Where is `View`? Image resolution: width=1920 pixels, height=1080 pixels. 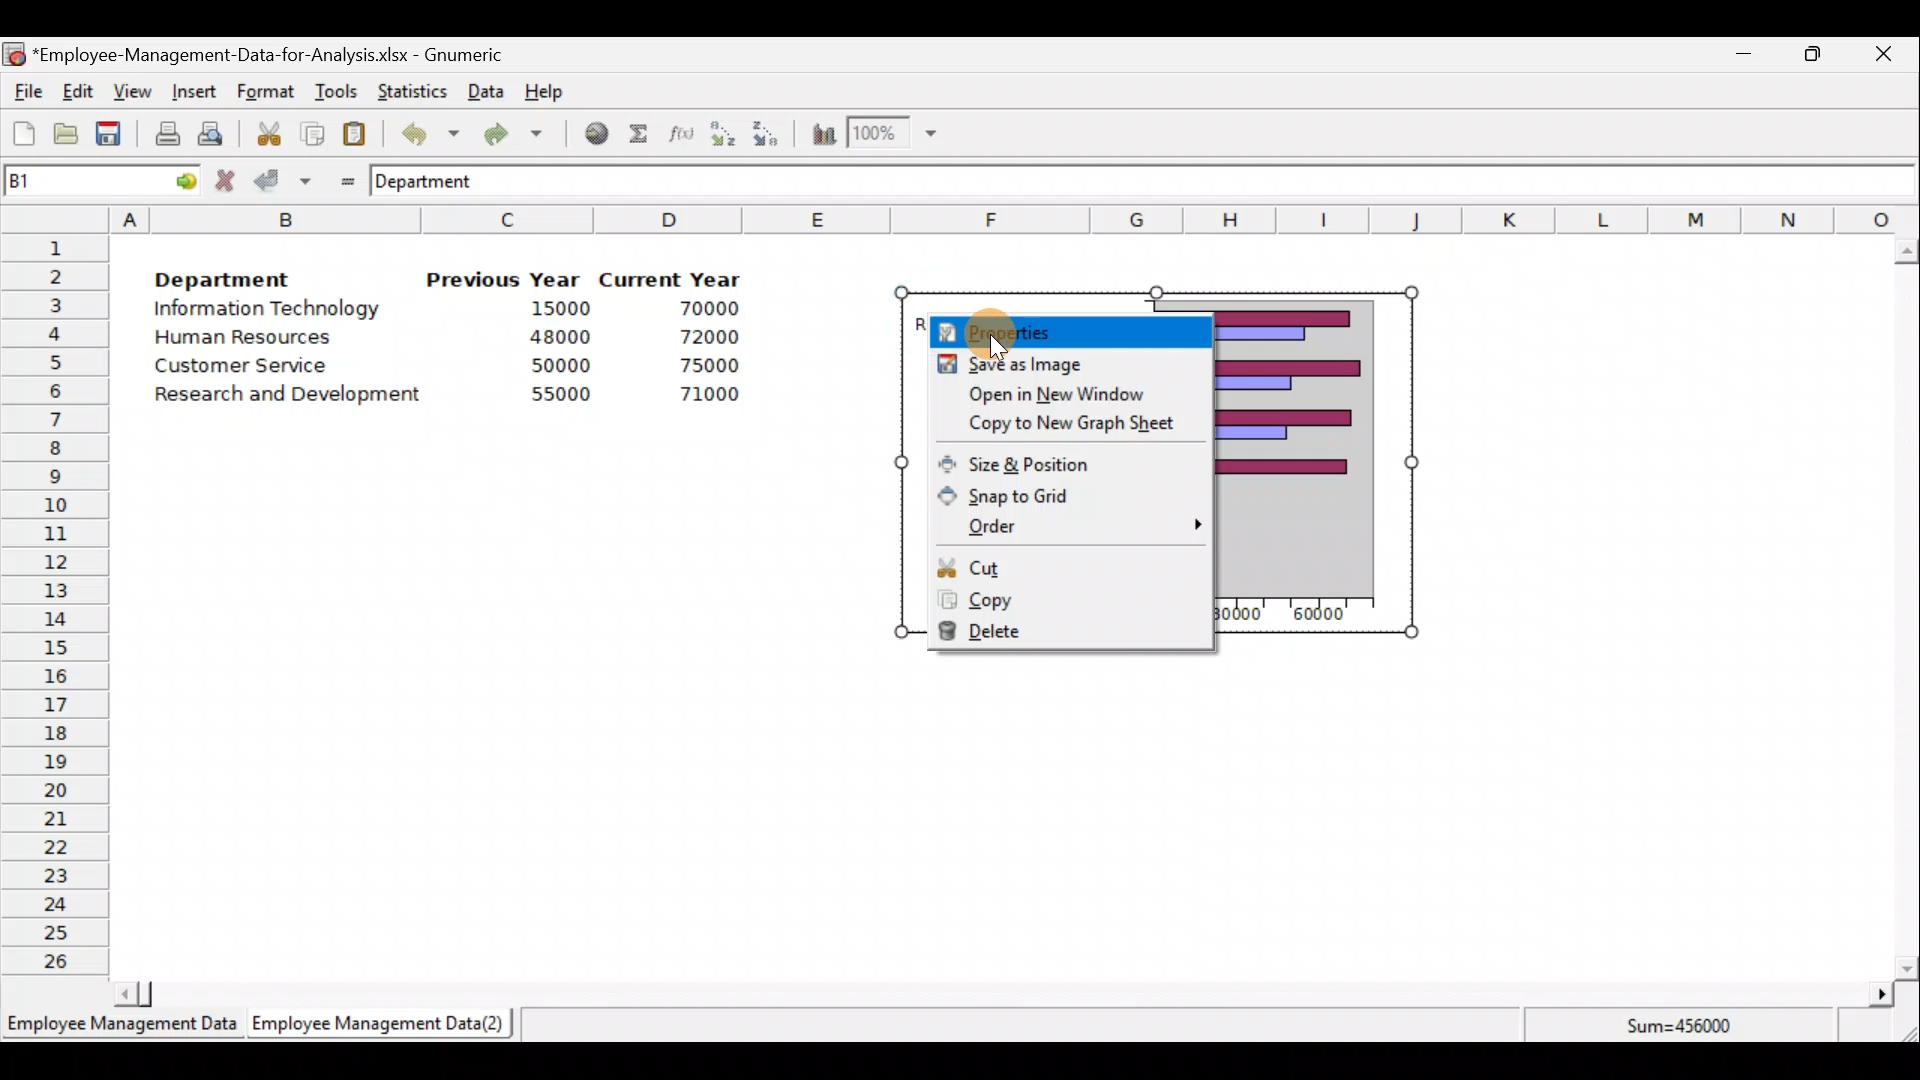 View is located at coordinates (130, 92).